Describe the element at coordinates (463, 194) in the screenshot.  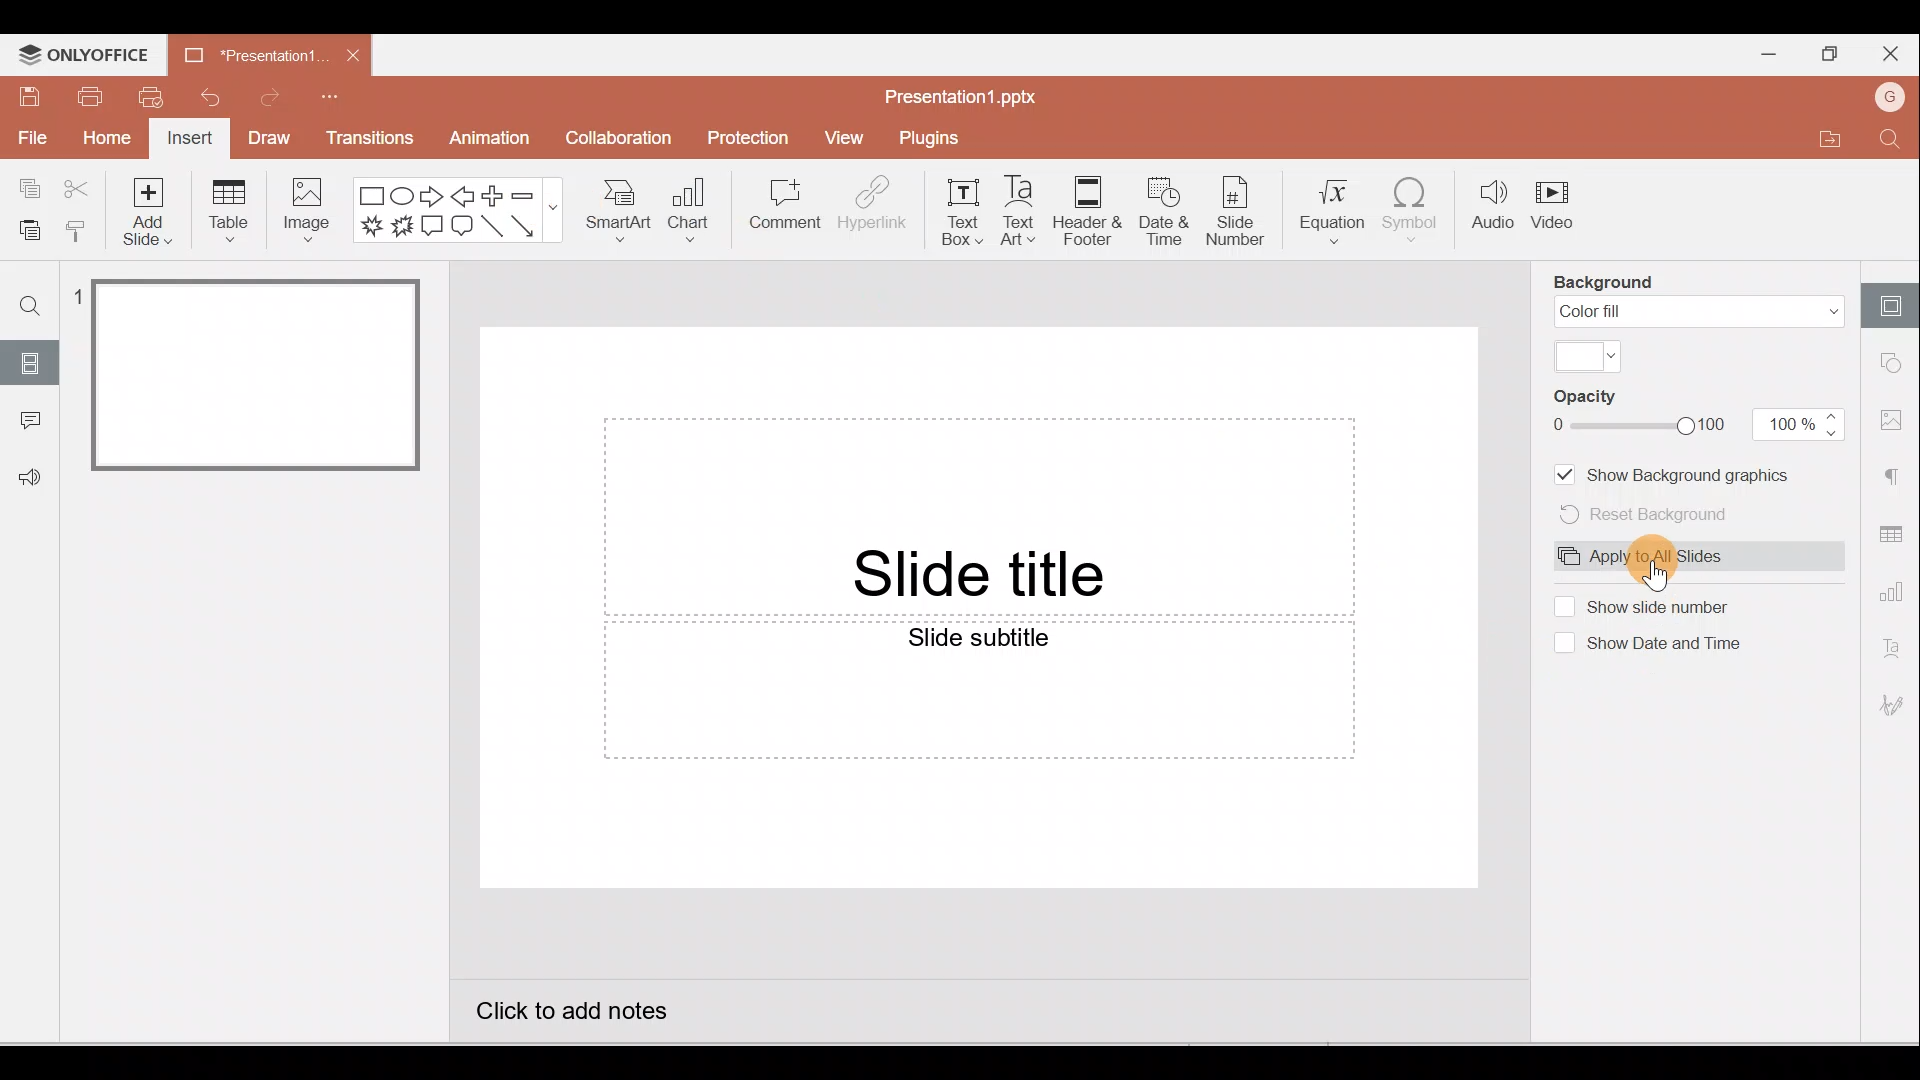
I see `Left arrow` at that location.